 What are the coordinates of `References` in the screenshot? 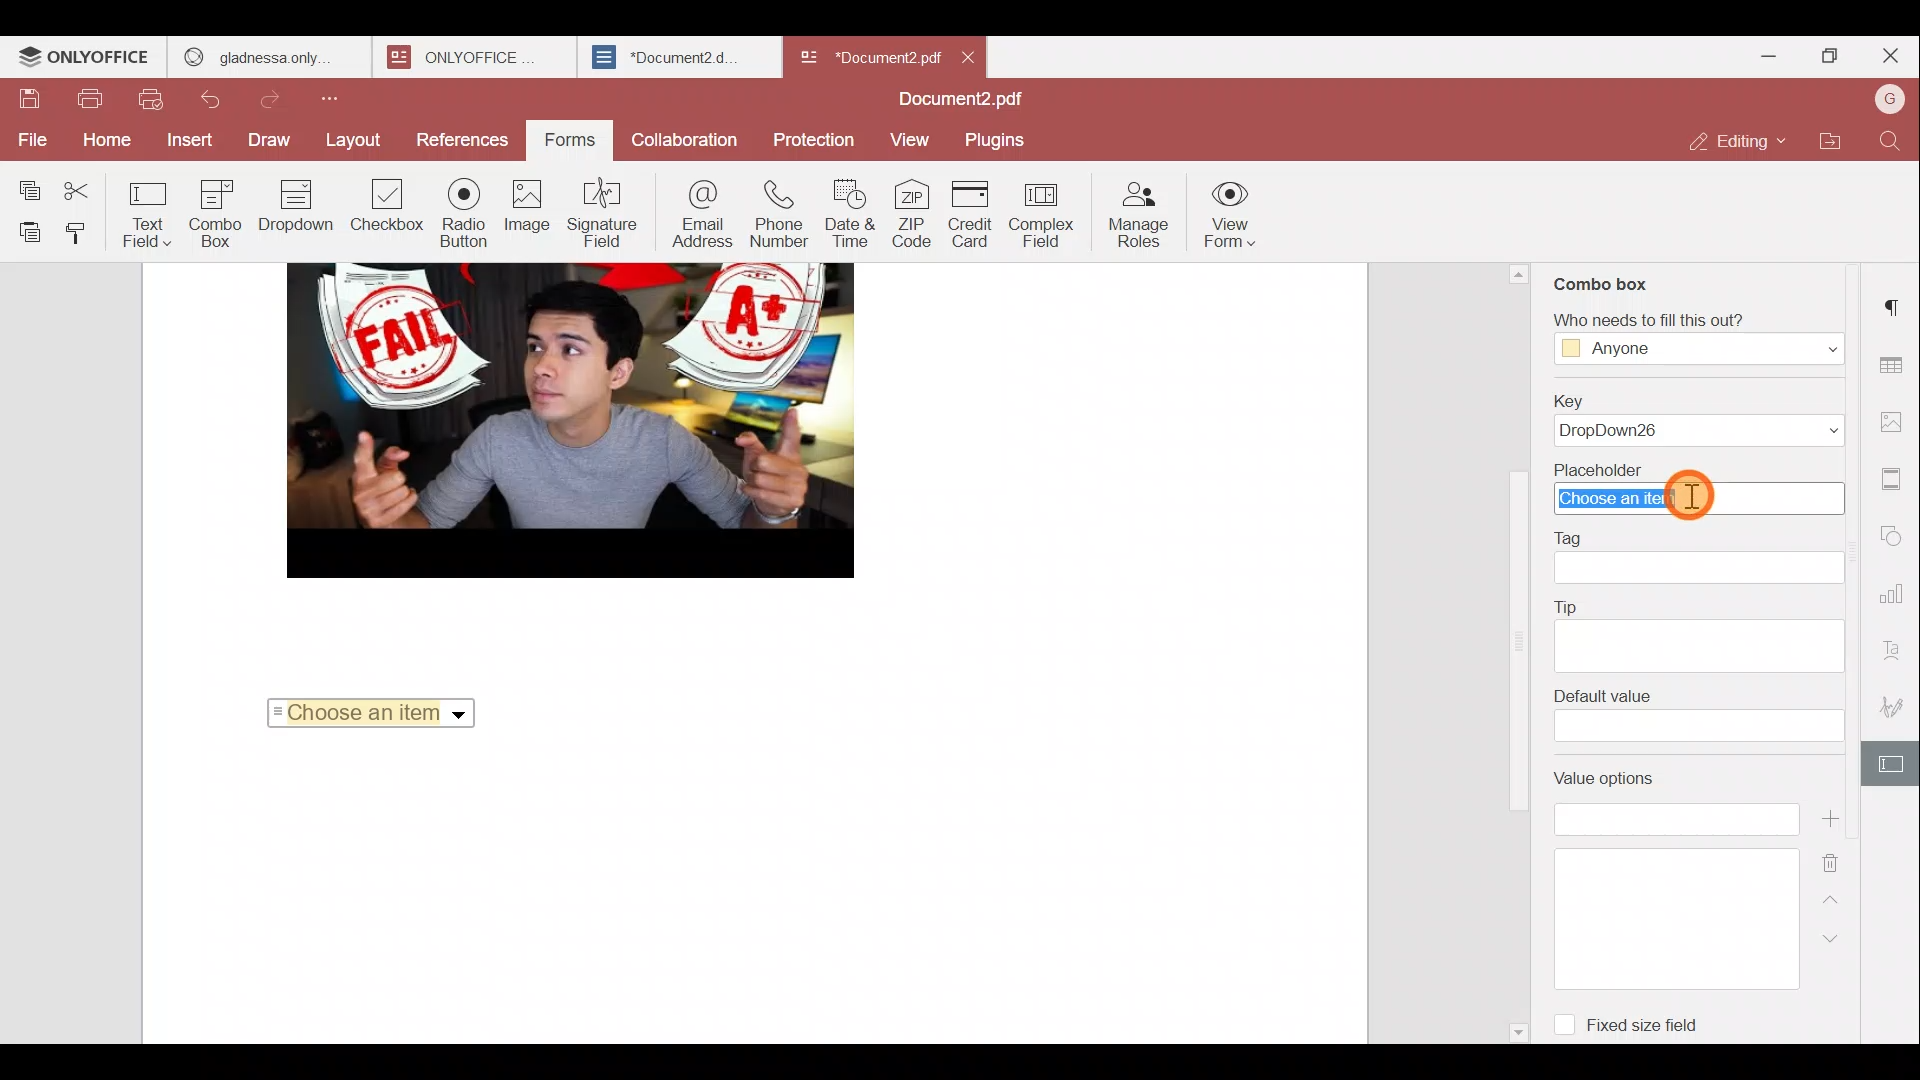 It's located at (458, 137).